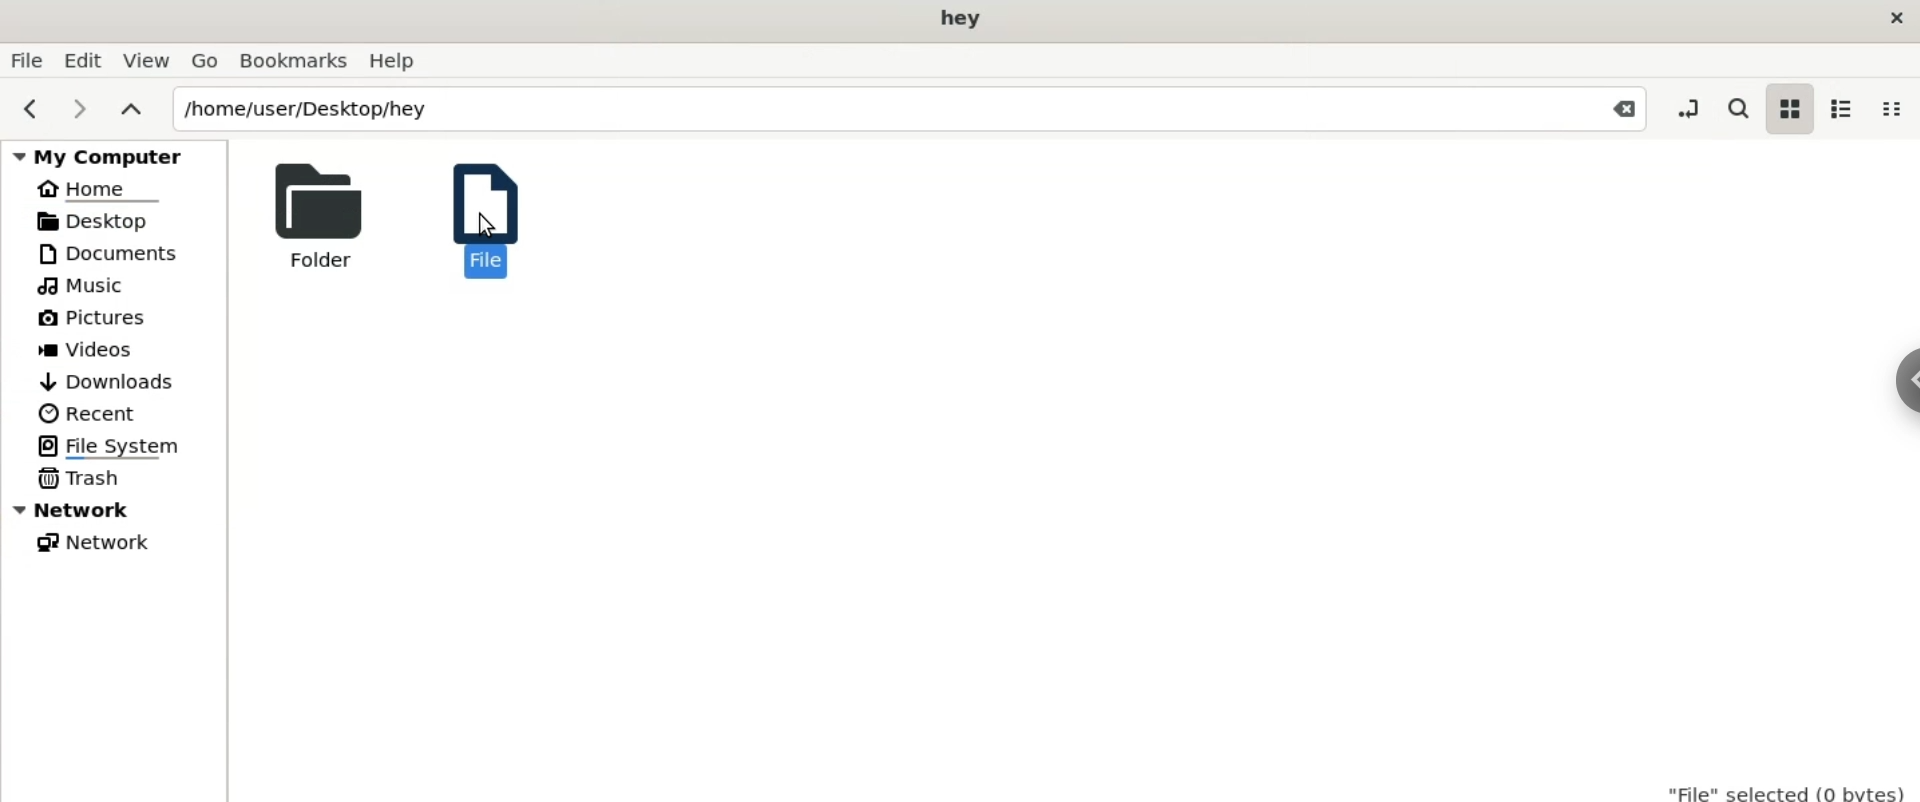  What do you see at coordinates (1693, 107) in the screenshot?
I see `toggle location entry` at bounding box center [1693, 107].